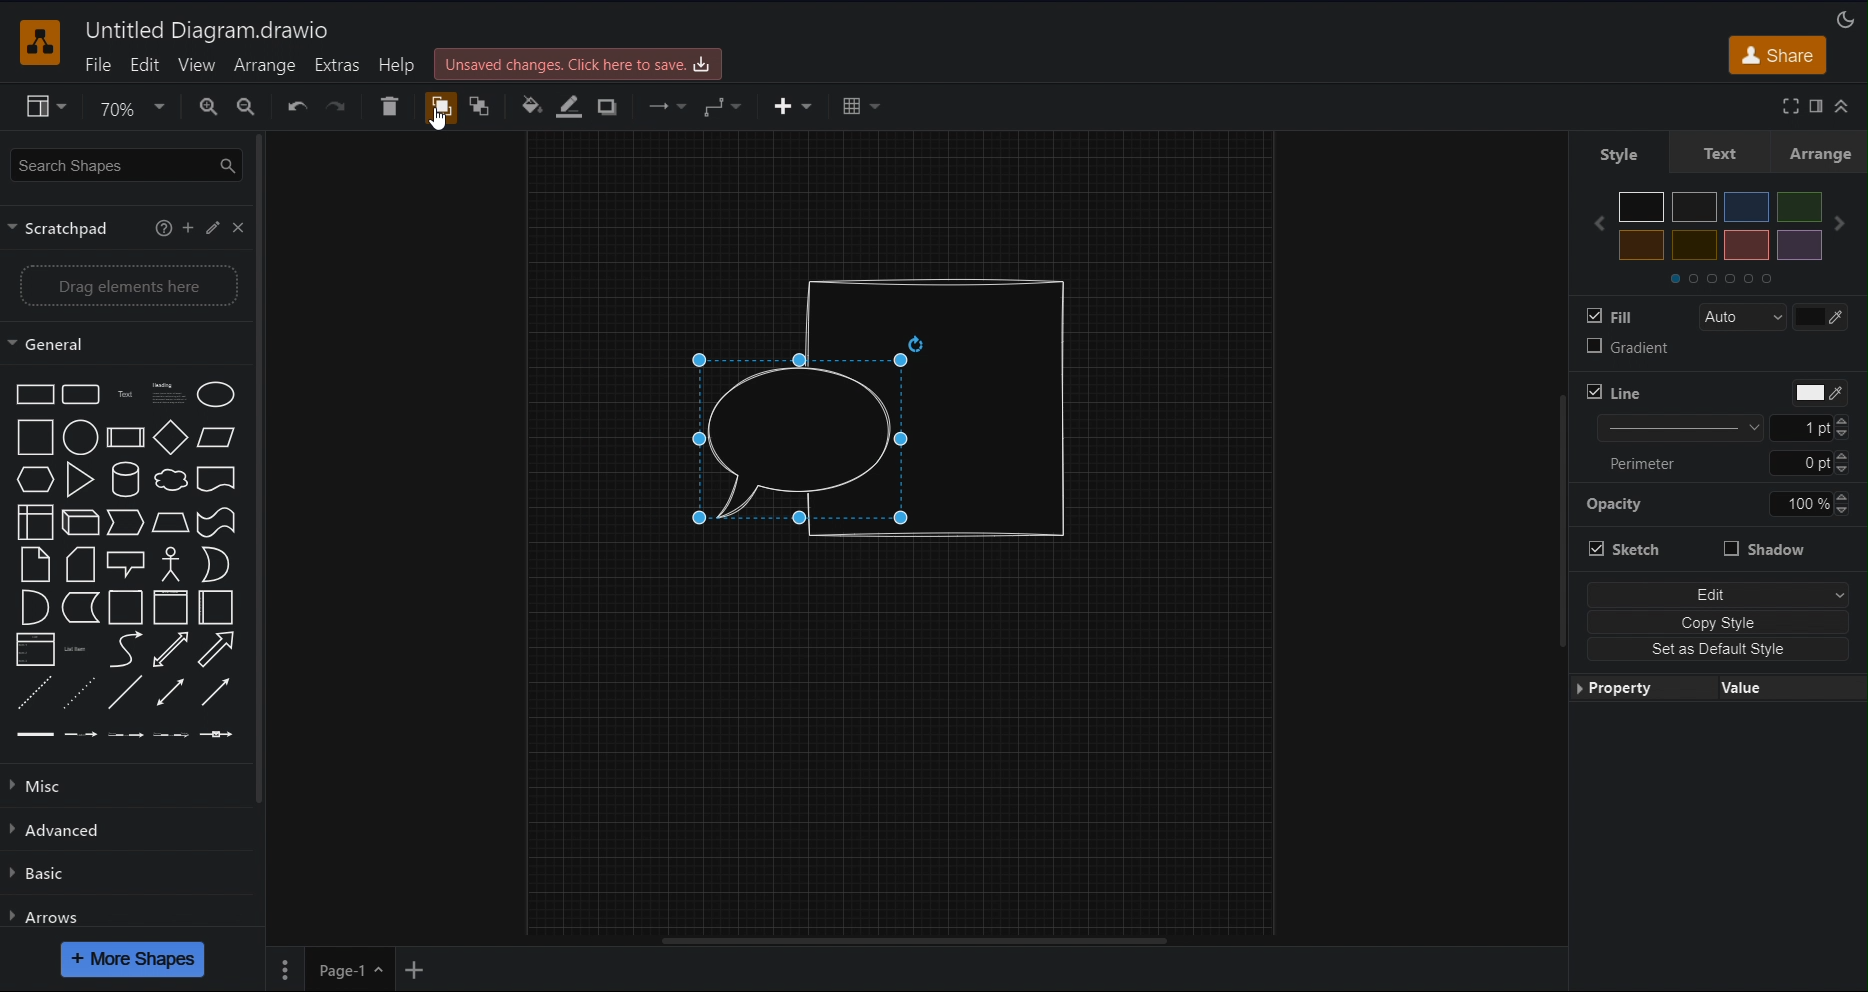 This screenshot has width=1868, height=992. I want to click on Colors, so click(1721, 226).